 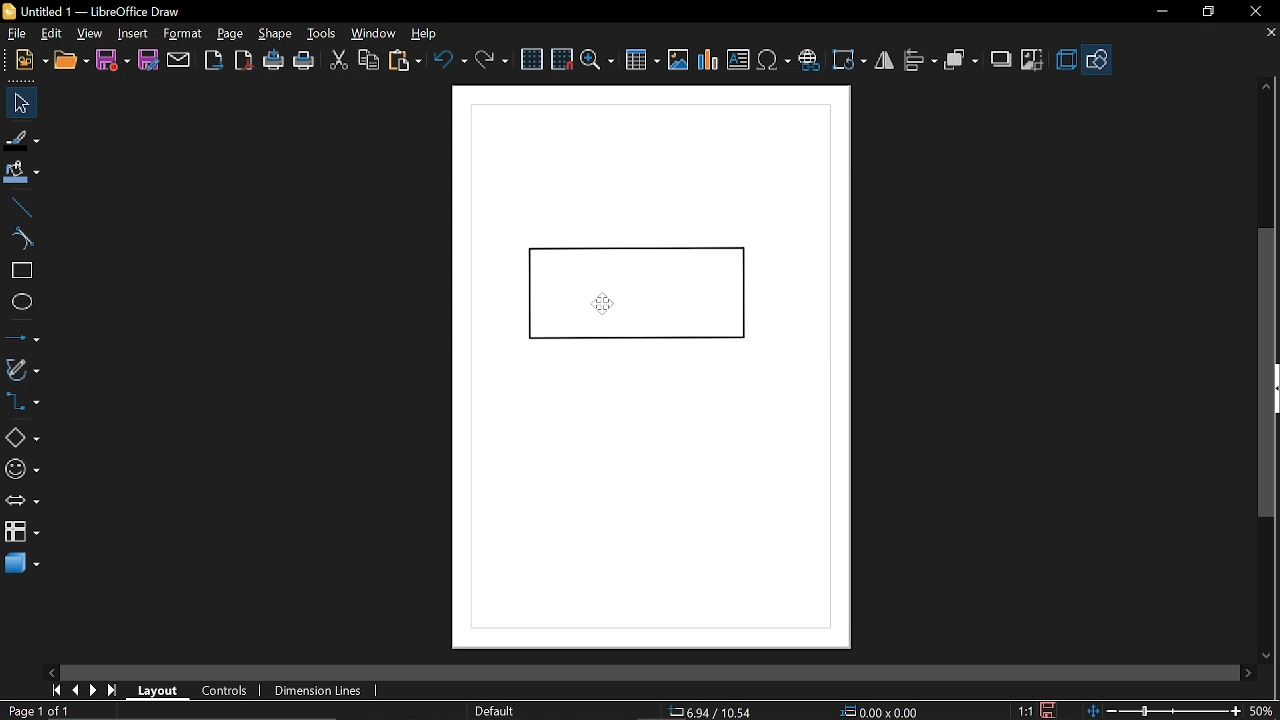 I want to click on arrange, so click(x=962, y=60).